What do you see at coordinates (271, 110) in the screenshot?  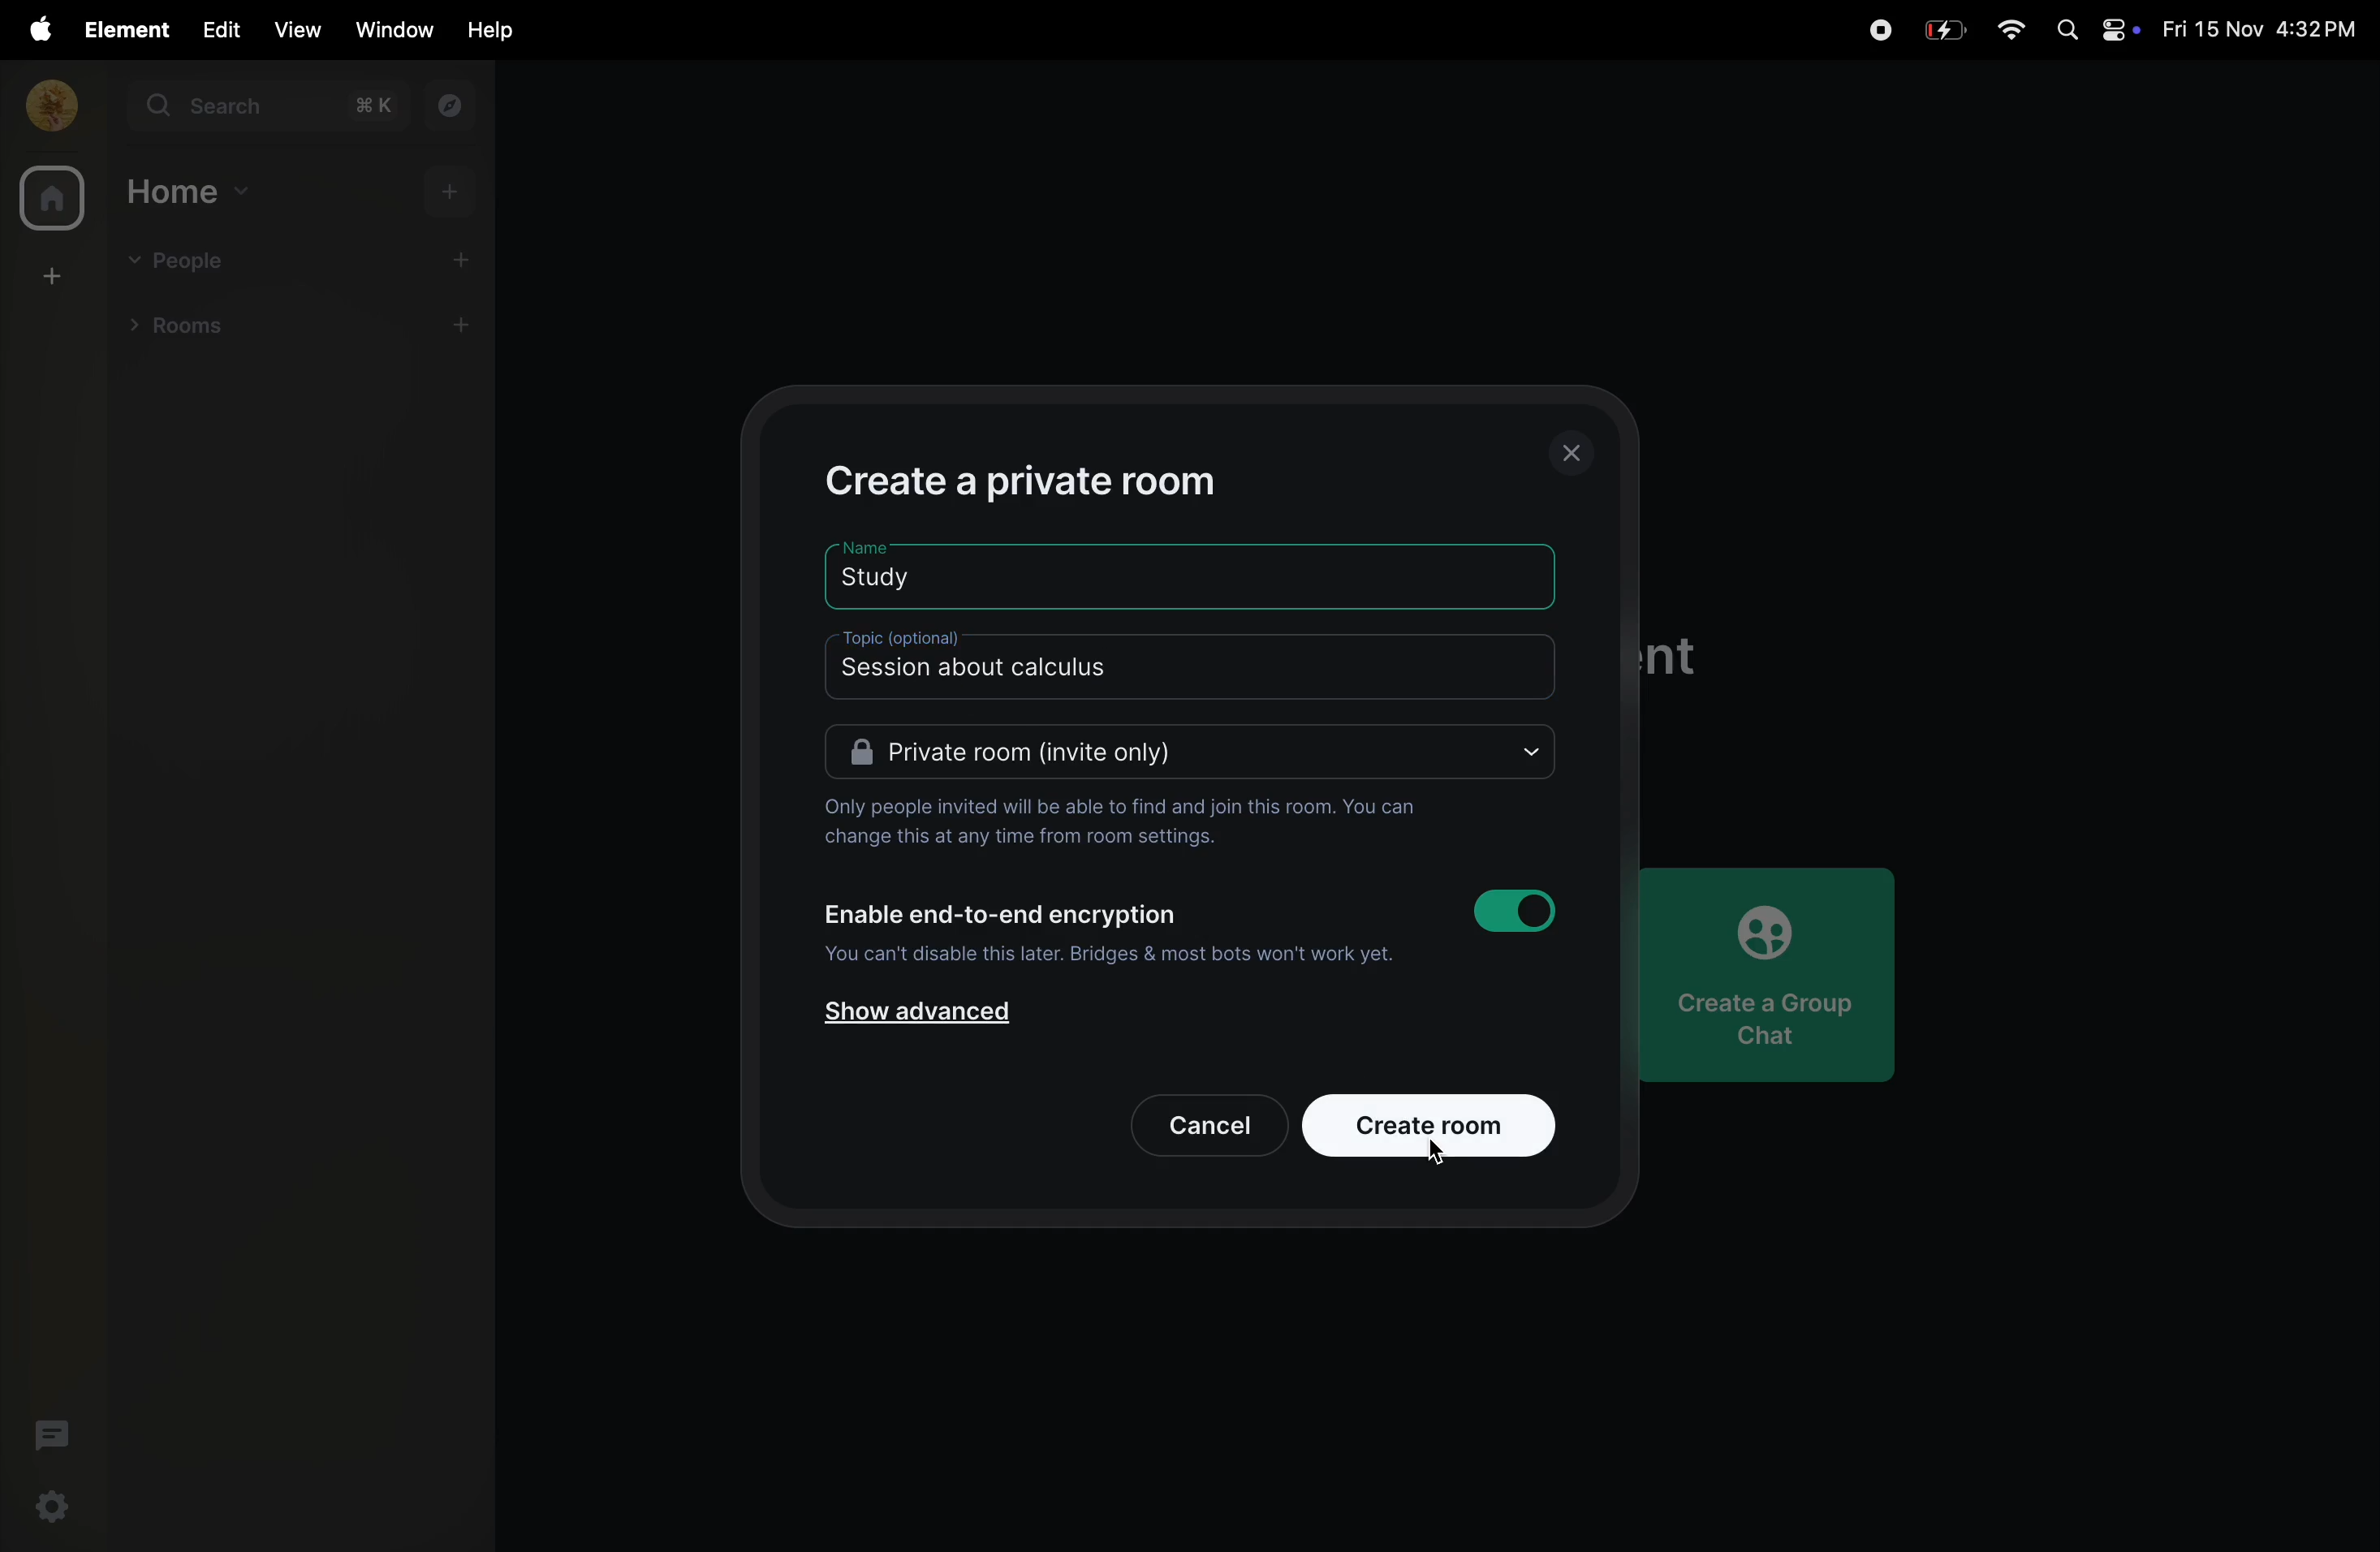 I see `search bar` at bounding box center [271, 110].